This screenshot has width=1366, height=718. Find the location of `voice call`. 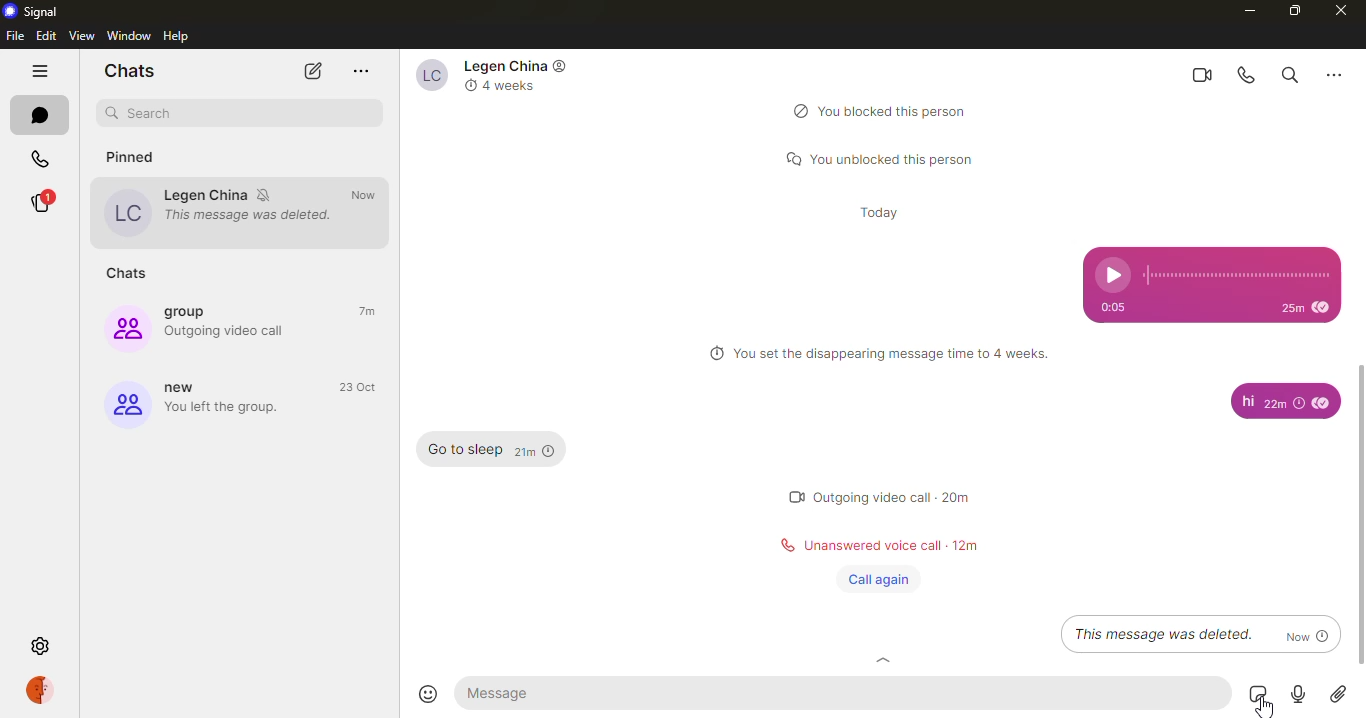

voice call is located at coordinates (1246, 75).